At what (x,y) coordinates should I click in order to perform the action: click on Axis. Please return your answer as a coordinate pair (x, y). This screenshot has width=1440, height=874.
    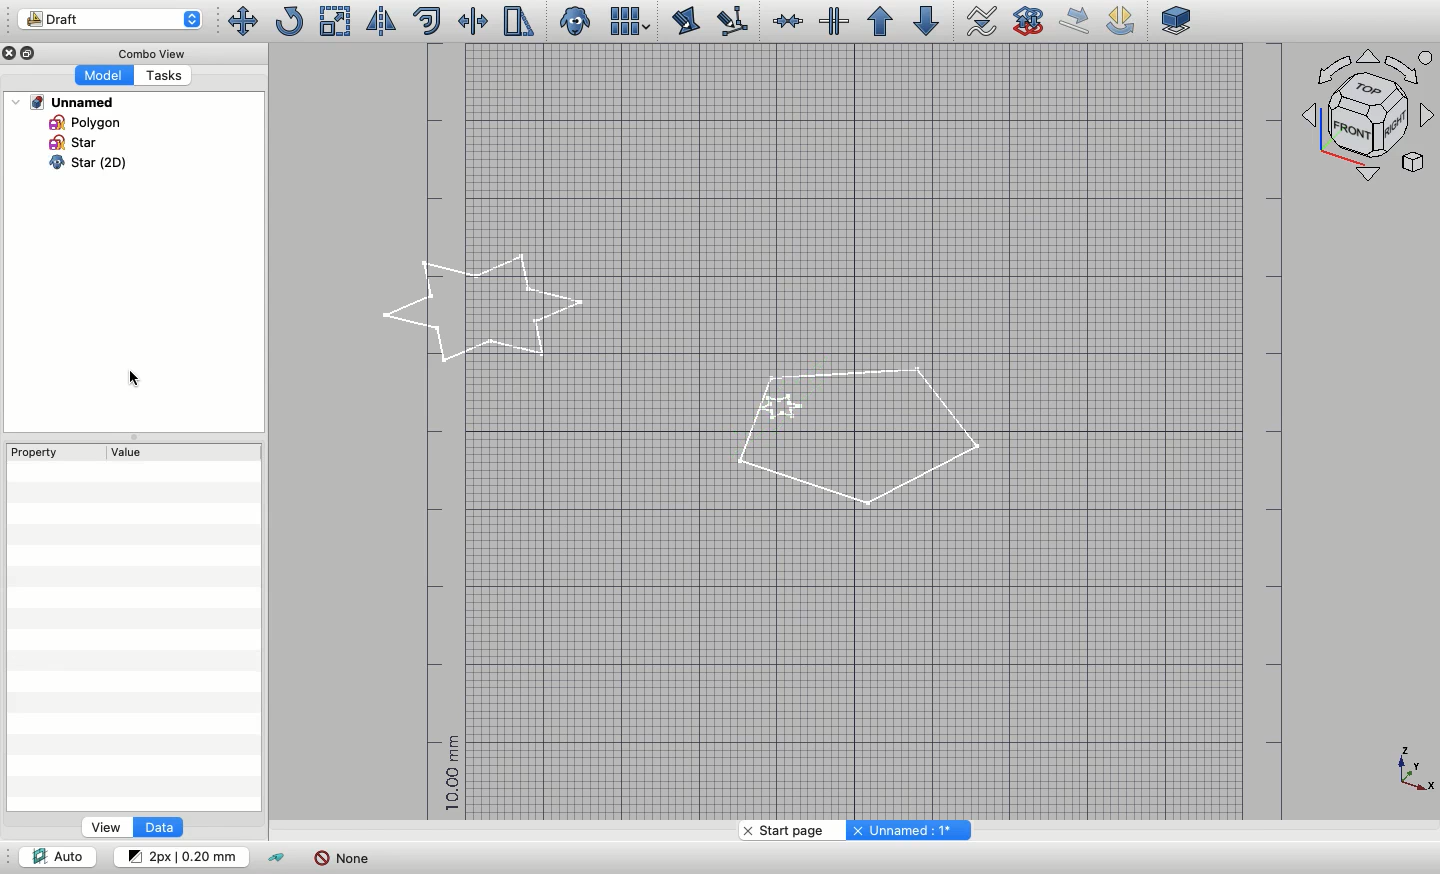
    Looking at the image, I should click on (1415, 770).